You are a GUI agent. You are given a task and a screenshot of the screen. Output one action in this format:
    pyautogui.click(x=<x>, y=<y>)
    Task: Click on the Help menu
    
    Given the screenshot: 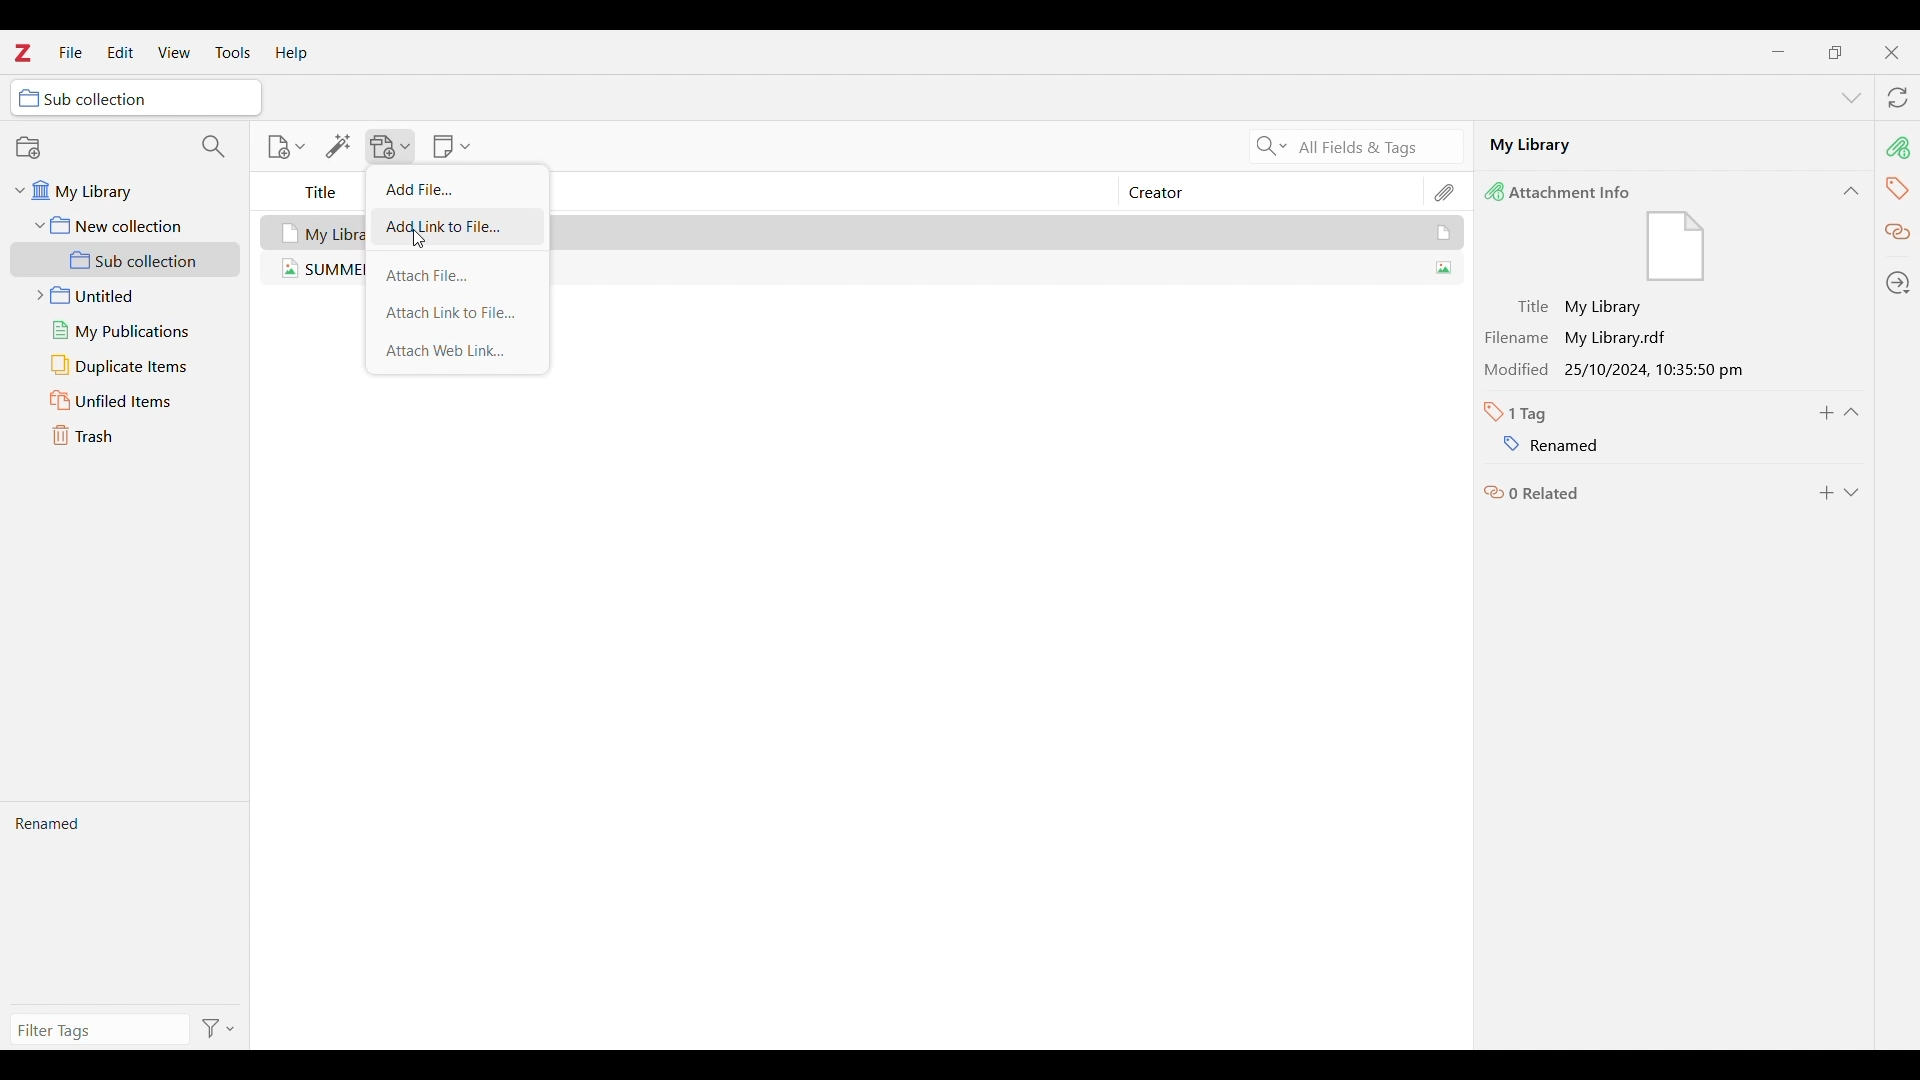 What is the action you would take?
    pyautogui.click(x=291, y=53)
    